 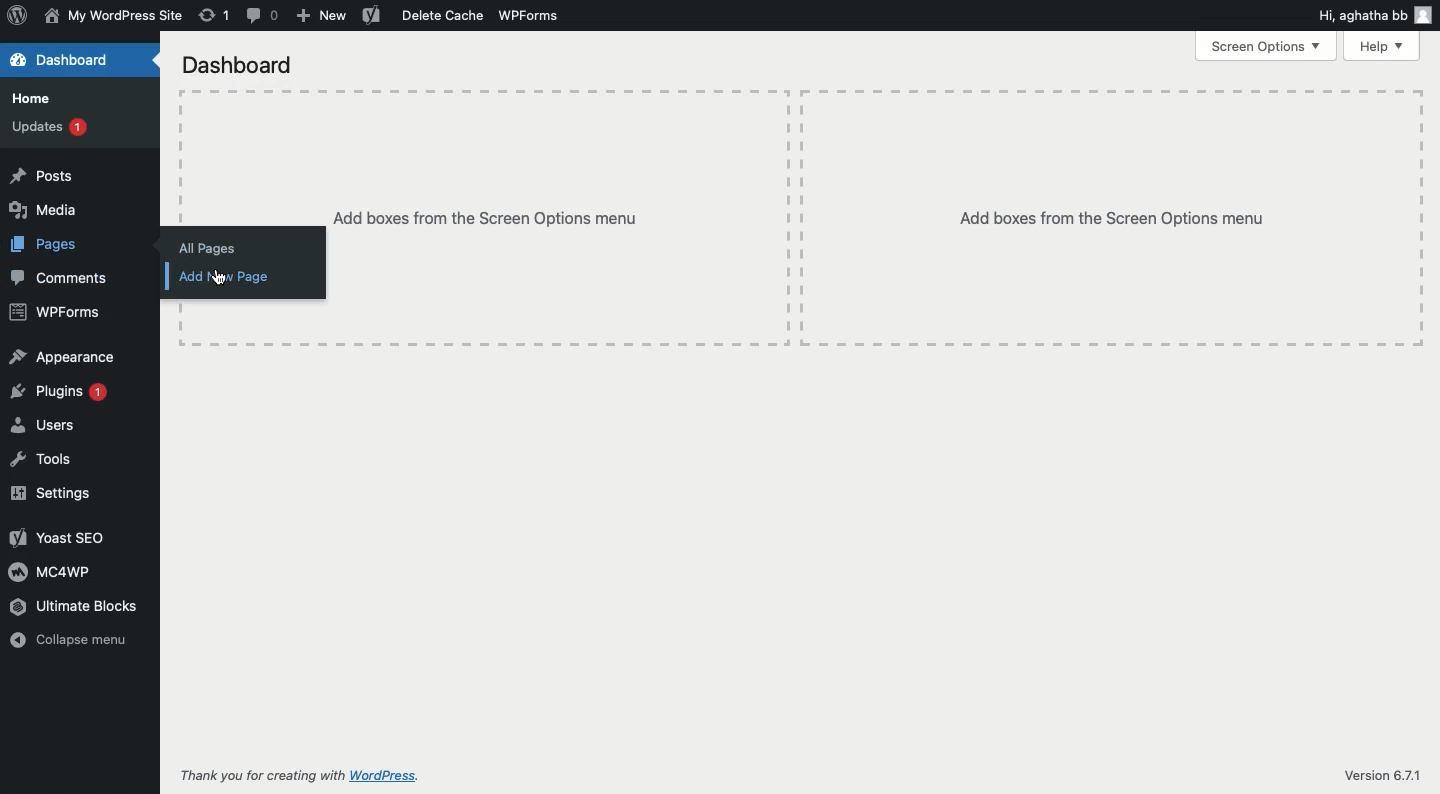 What do you see at coordinates (96, 249) in the screenshot?
I see `Cursor` at bounding box center [96, 249].